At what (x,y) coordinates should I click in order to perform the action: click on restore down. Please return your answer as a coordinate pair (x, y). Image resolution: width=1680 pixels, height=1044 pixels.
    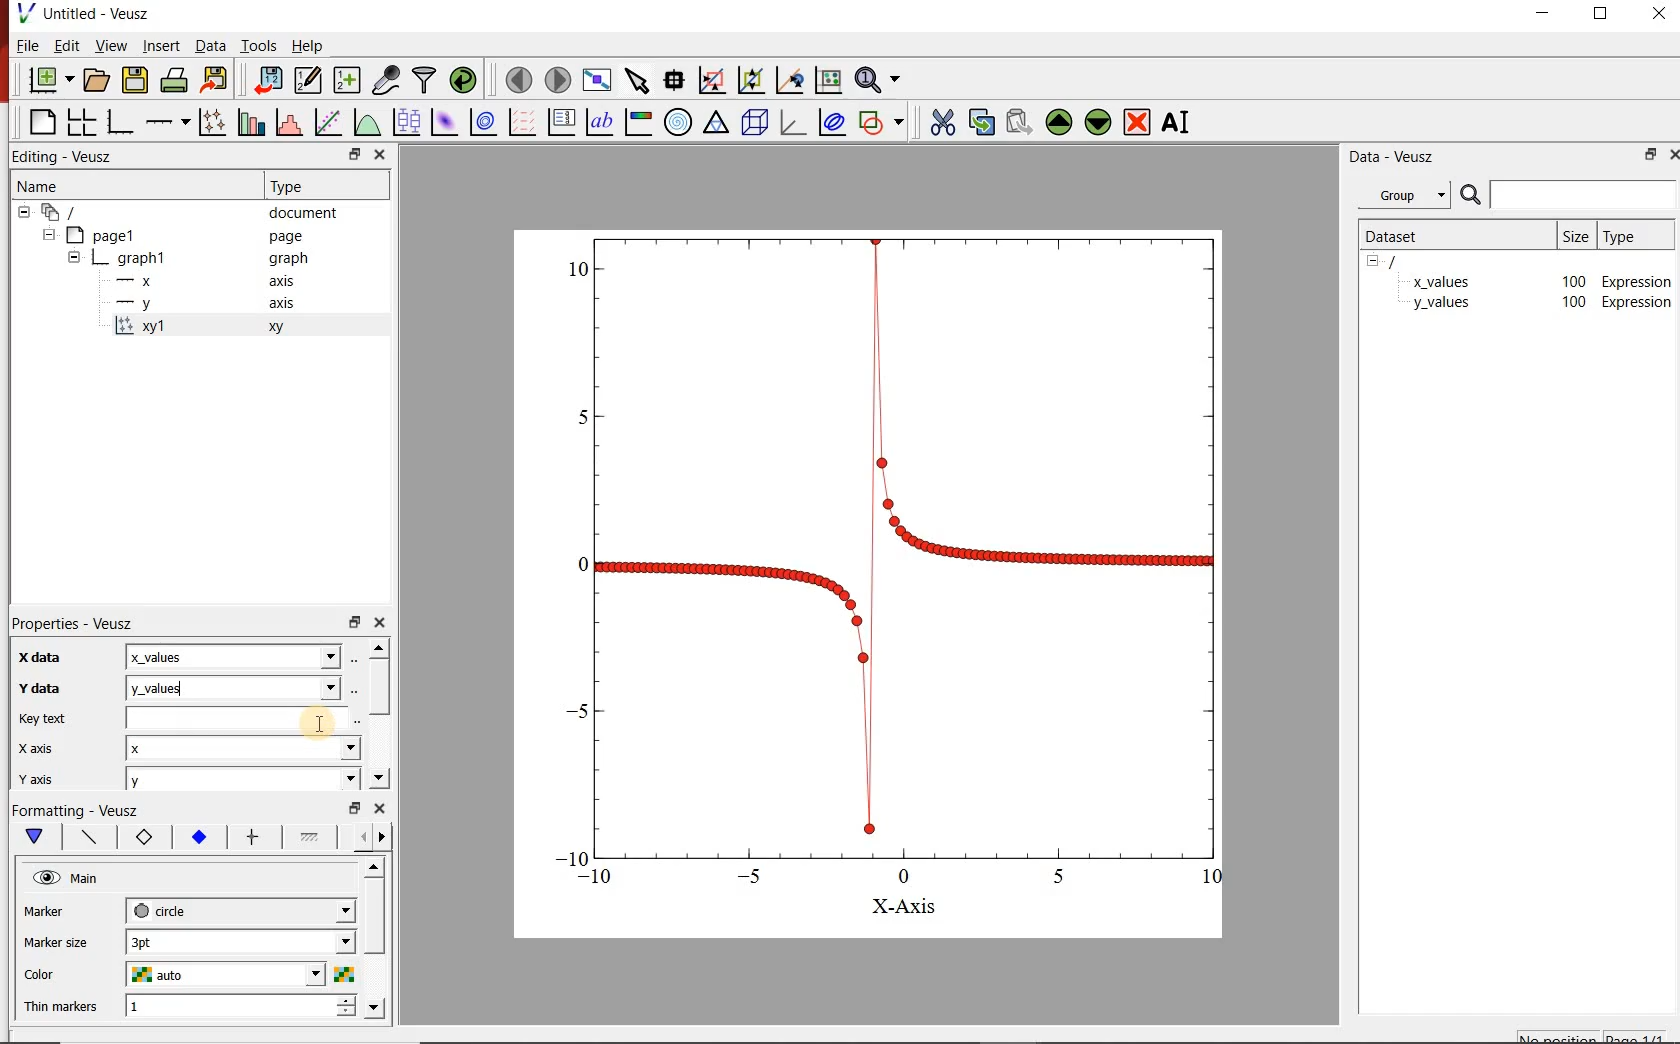
    Looking at the image, I should click on (353, 153).